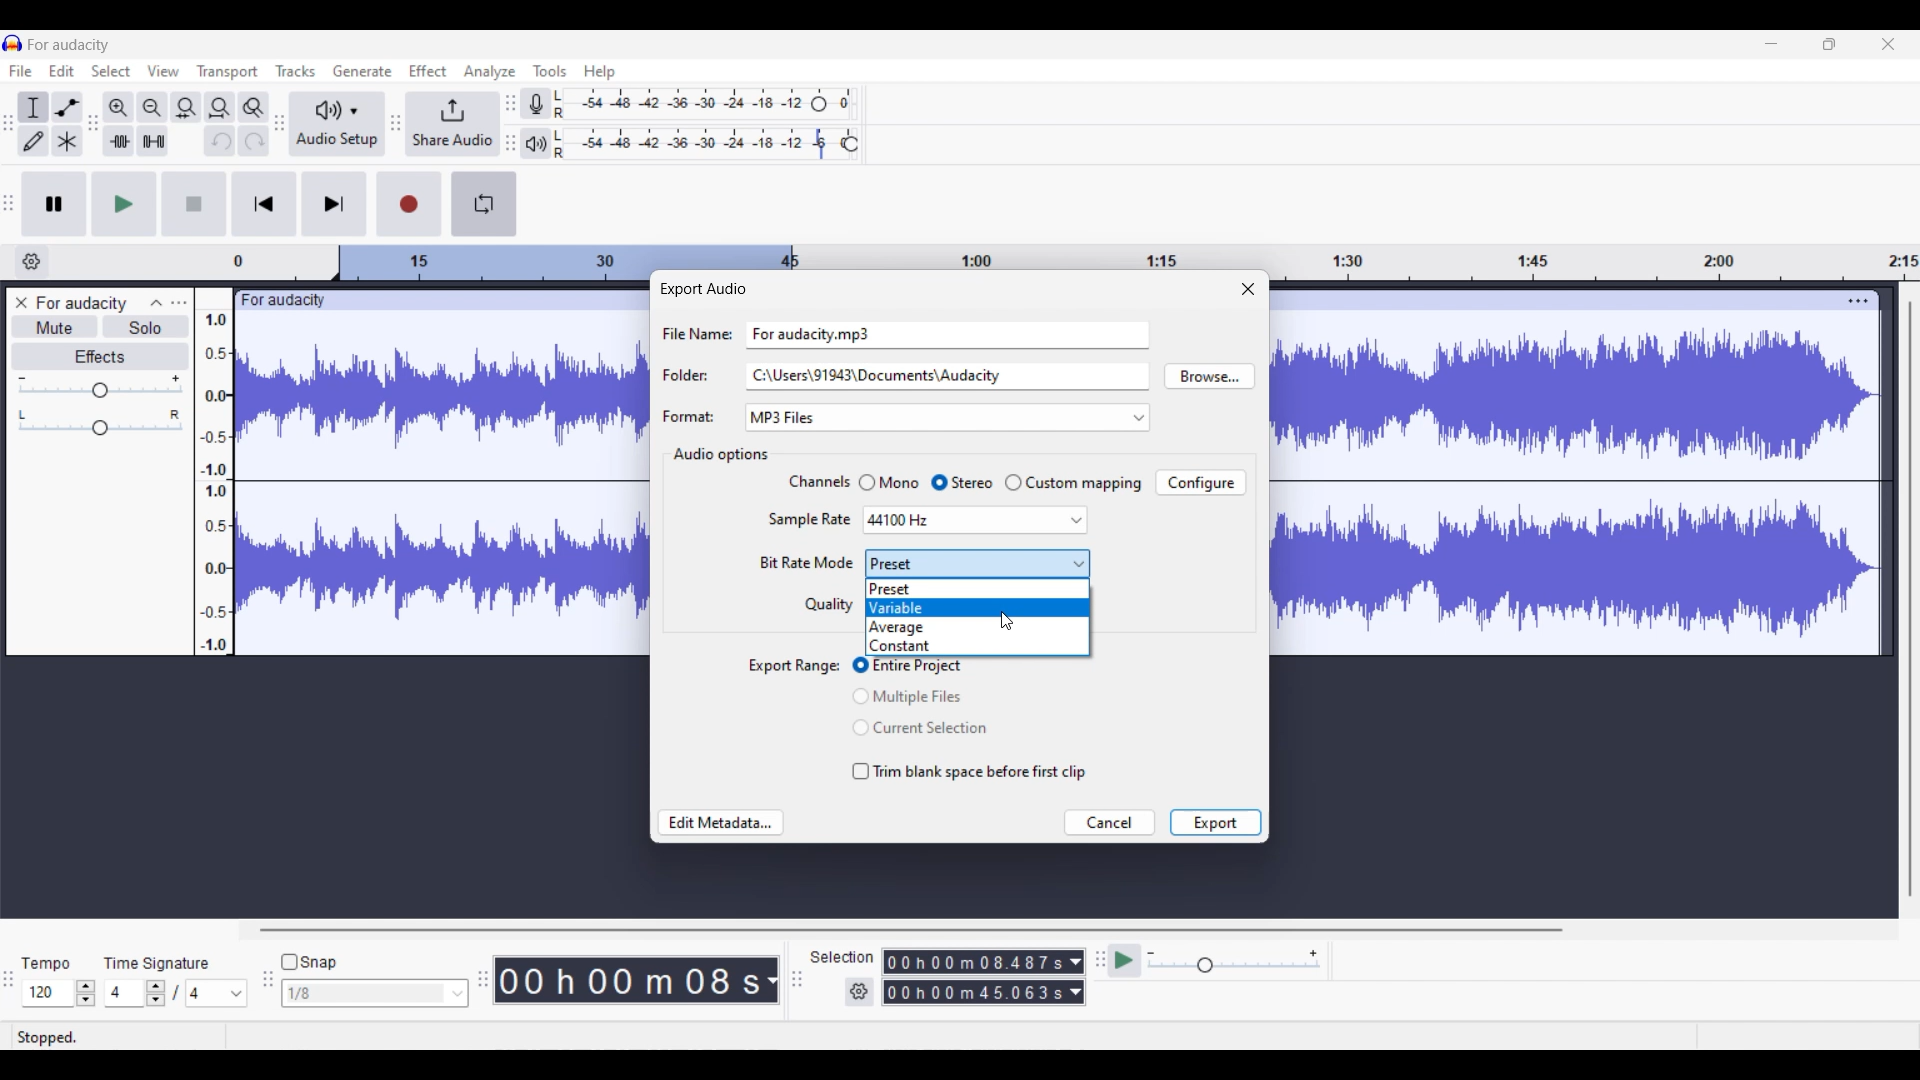 The image size is (1920, 1080). What do you see at coordinates (375, 993) in the screenshot?
I see `Snap options` at bounding box center [375, 993].